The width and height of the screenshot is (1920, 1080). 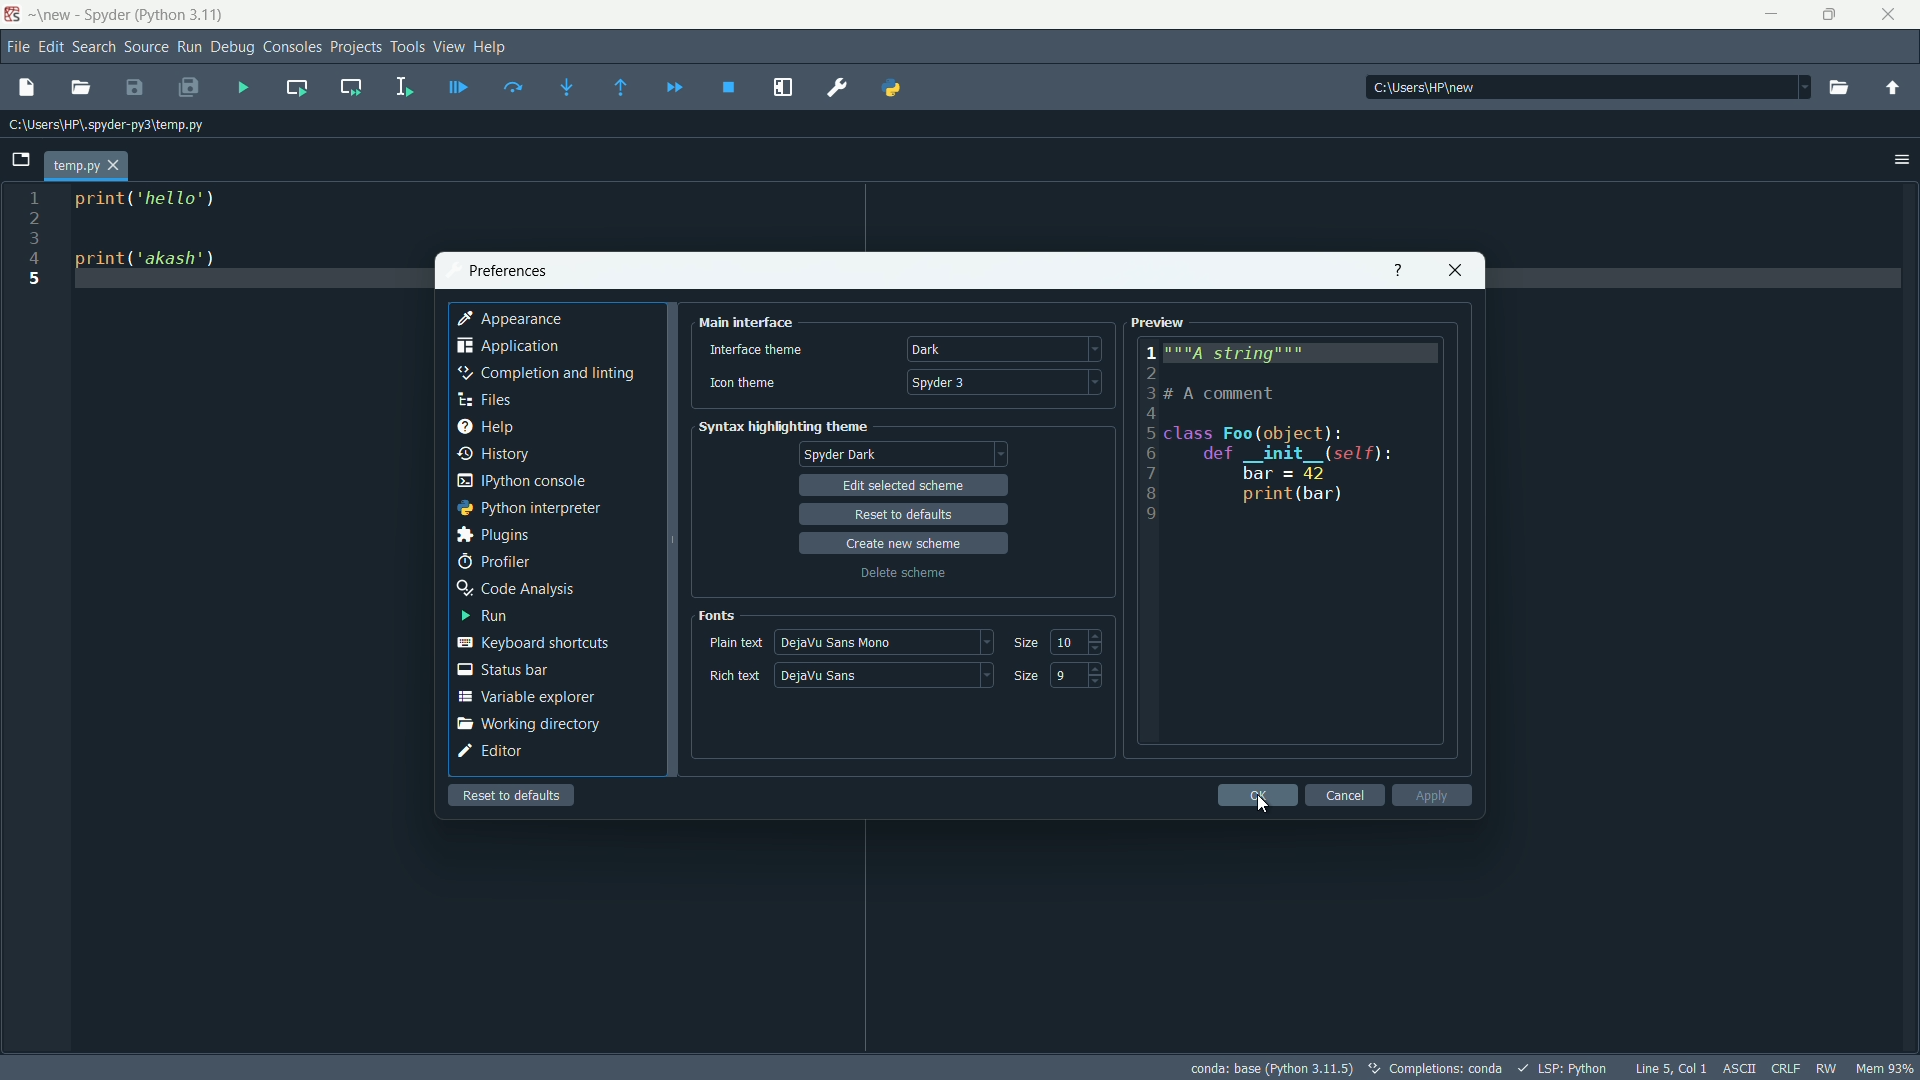 I want to click on view menu, so click(x=449, y=46).